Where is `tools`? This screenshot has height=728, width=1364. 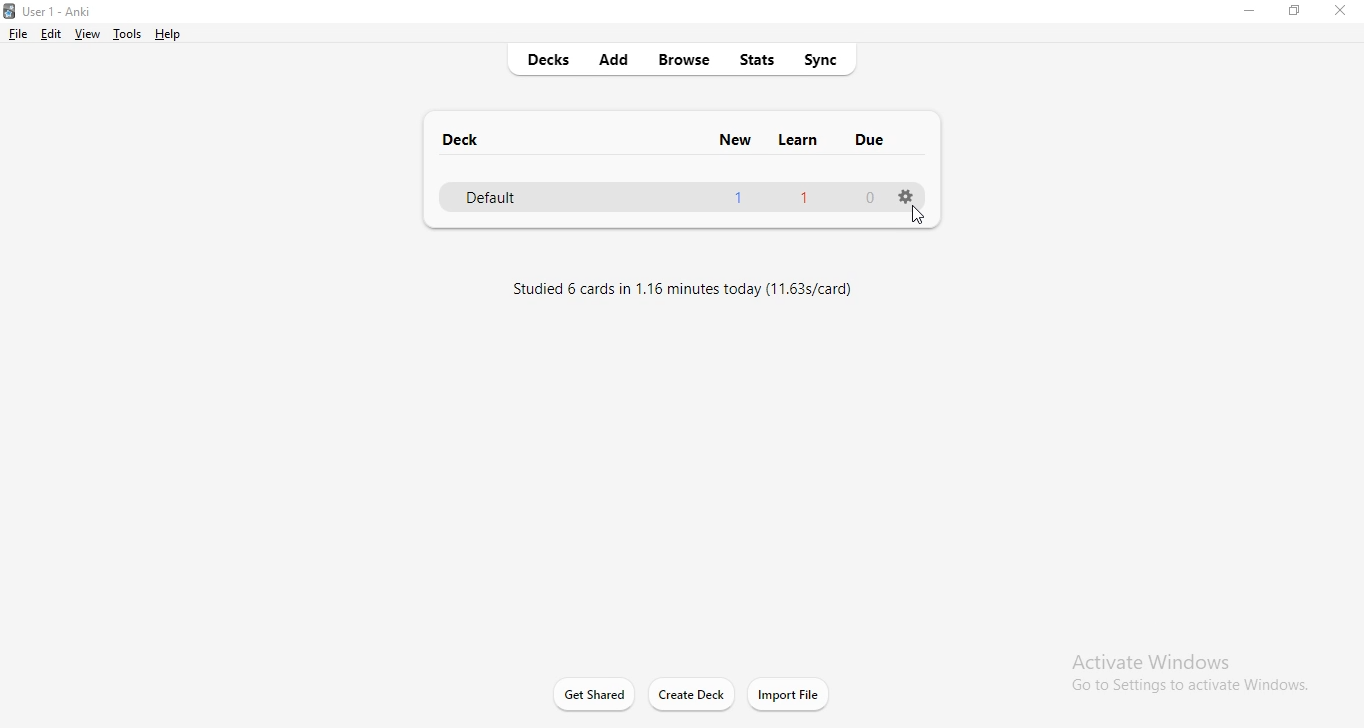
tools is located at coordinates (125, 33).